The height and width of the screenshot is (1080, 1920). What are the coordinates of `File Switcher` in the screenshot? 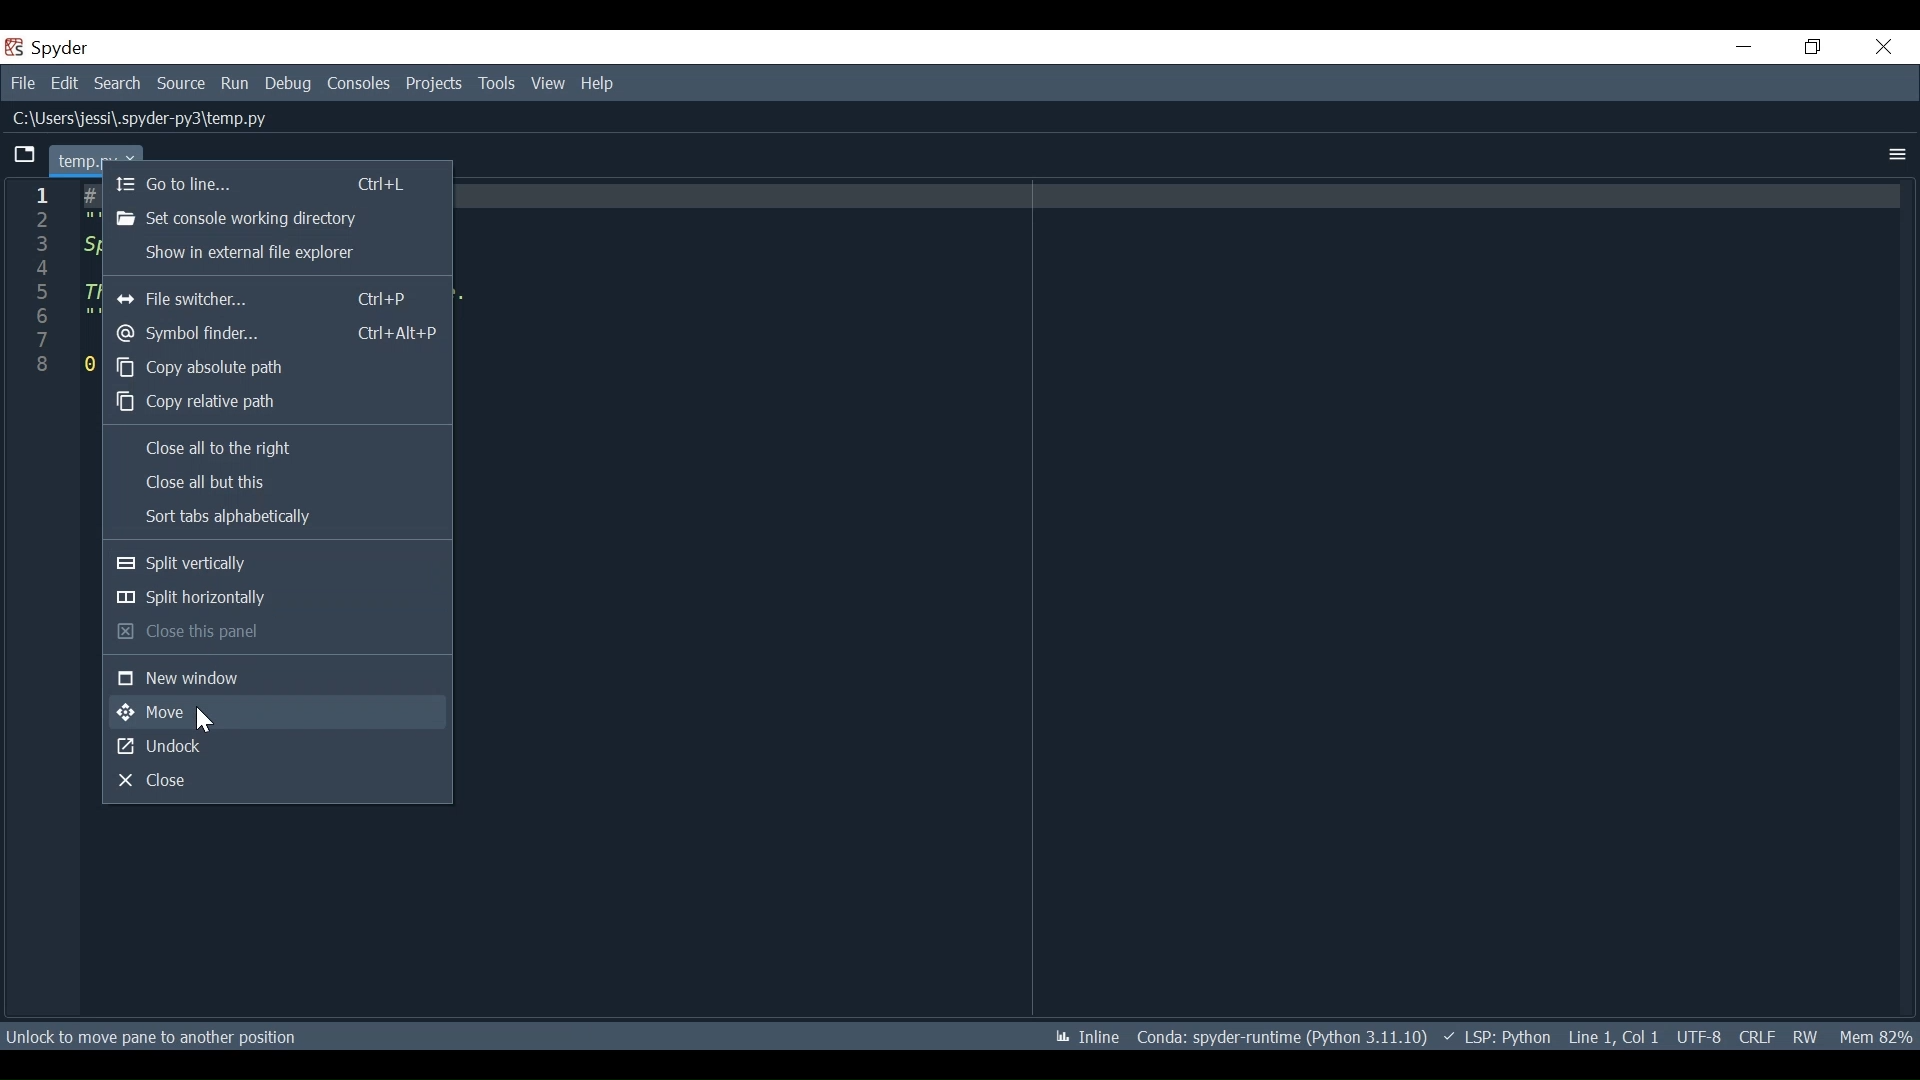 It's located at (279, 299).